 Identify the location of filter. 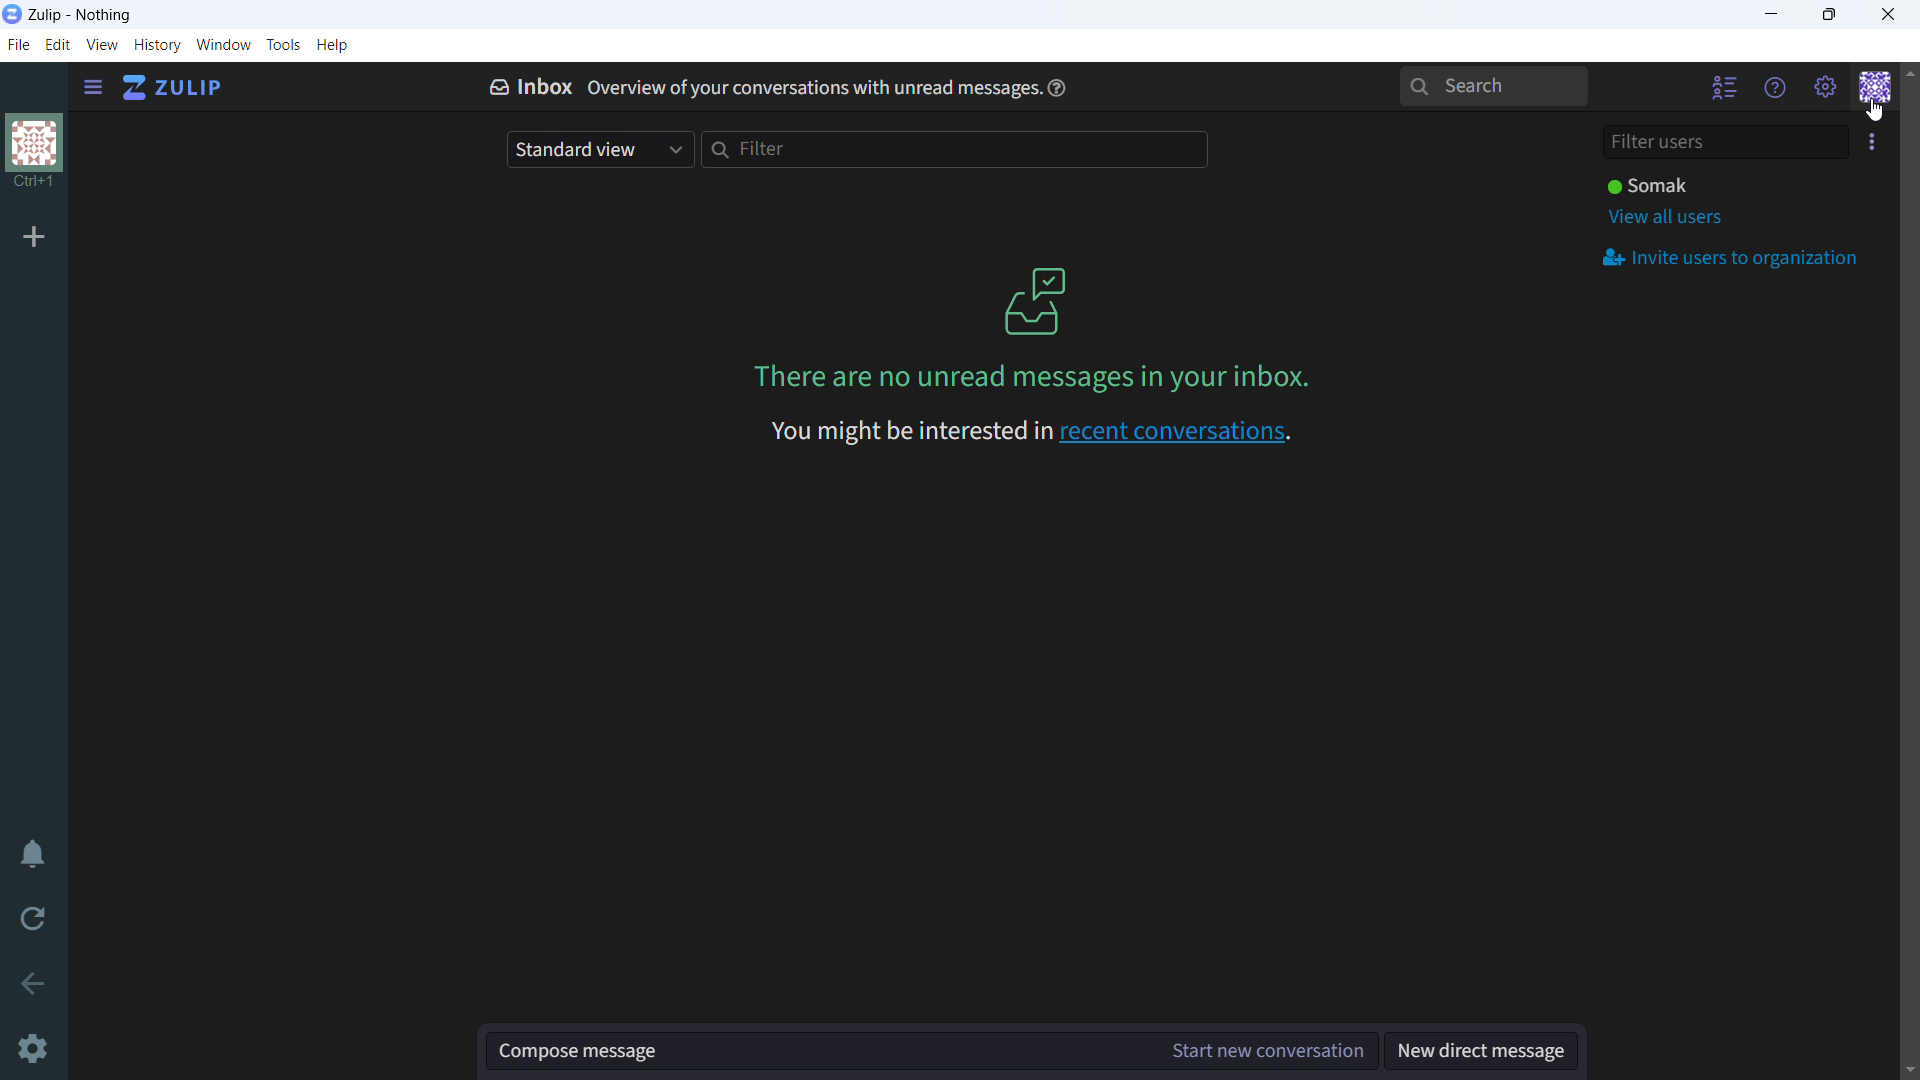
(956, 148).